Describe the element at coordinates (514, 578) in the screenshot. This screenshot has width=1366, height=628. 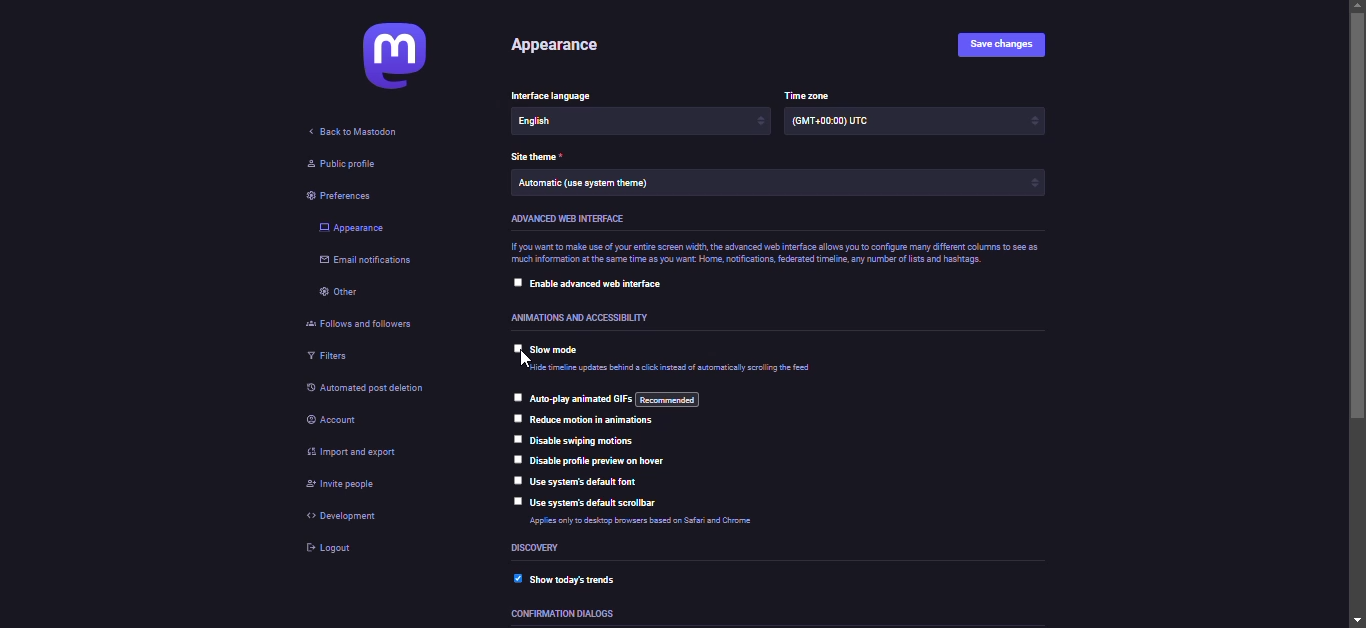
I see `enabled` at that location.